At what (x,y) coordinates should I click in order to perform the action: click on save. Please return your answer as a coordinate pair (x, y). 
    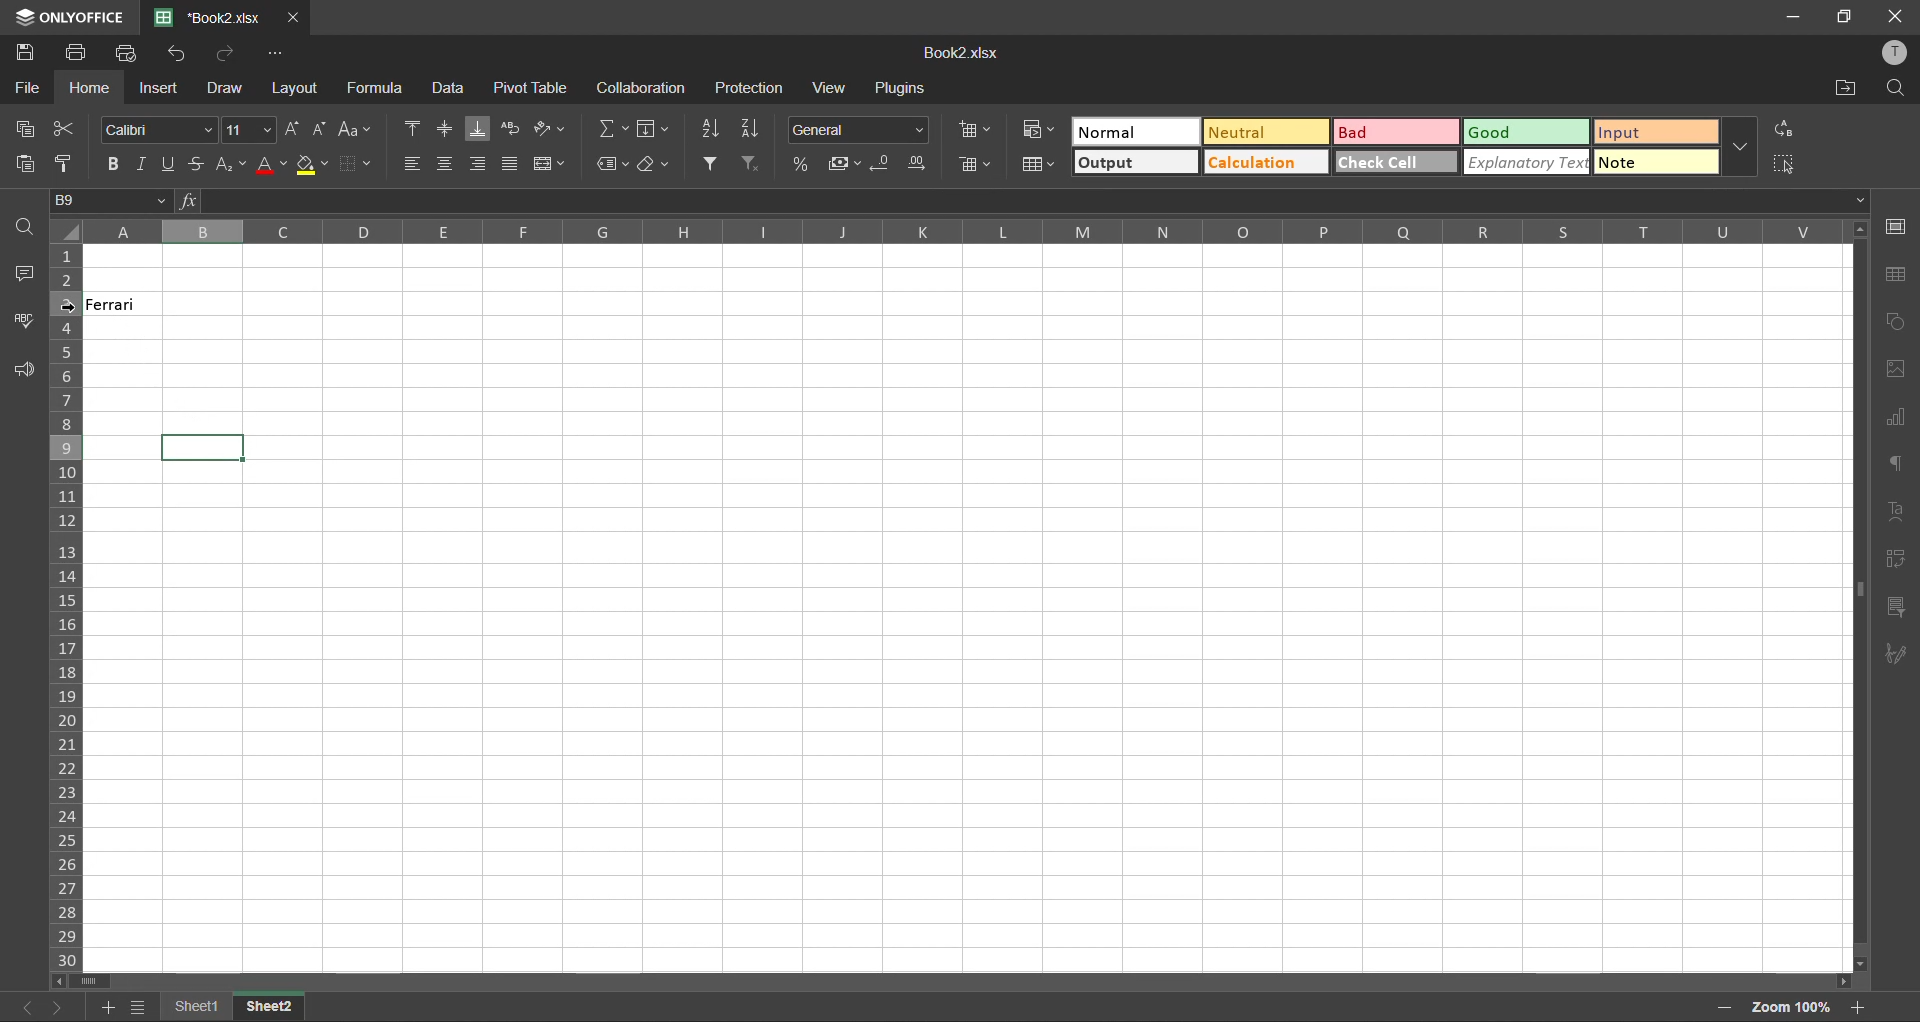
    Looking at the image, I should click on (22, 55).